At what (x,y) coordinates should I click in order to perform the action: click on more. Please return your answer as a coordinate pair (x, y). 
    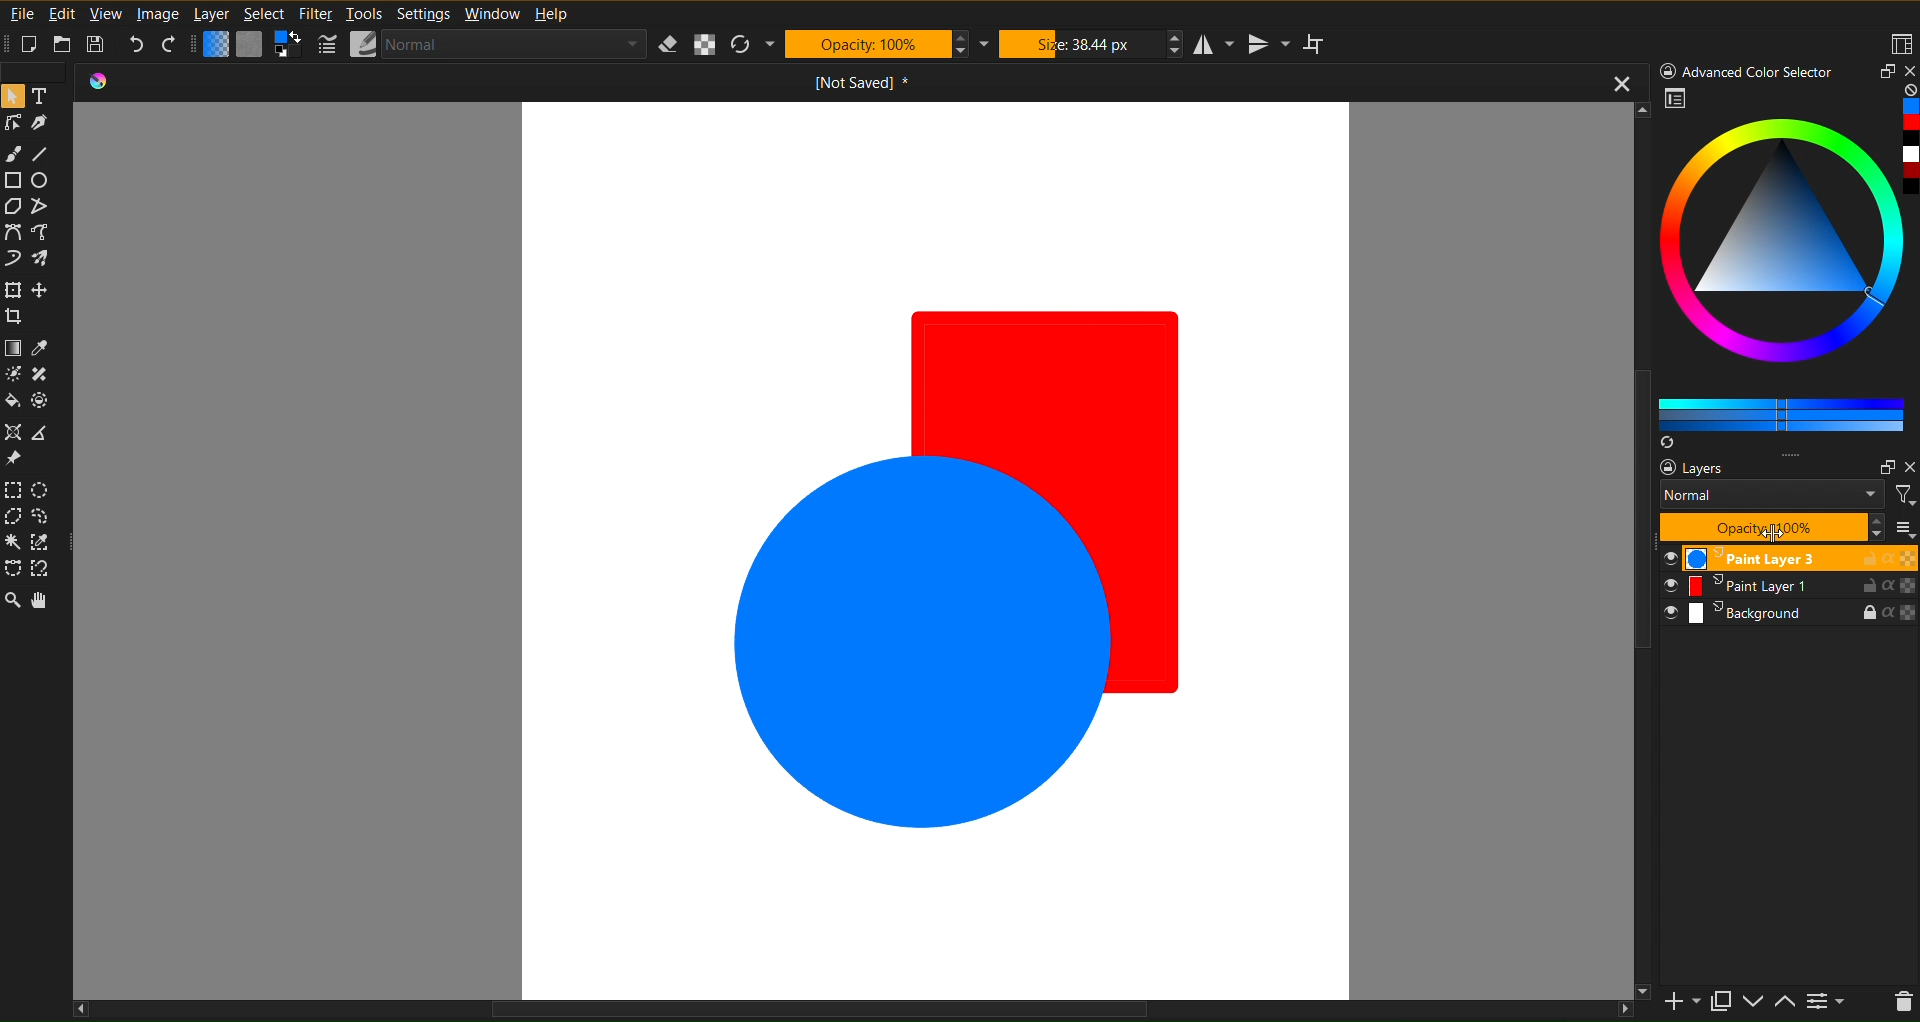
    Looking at the image, I should click on (1829, 1000).